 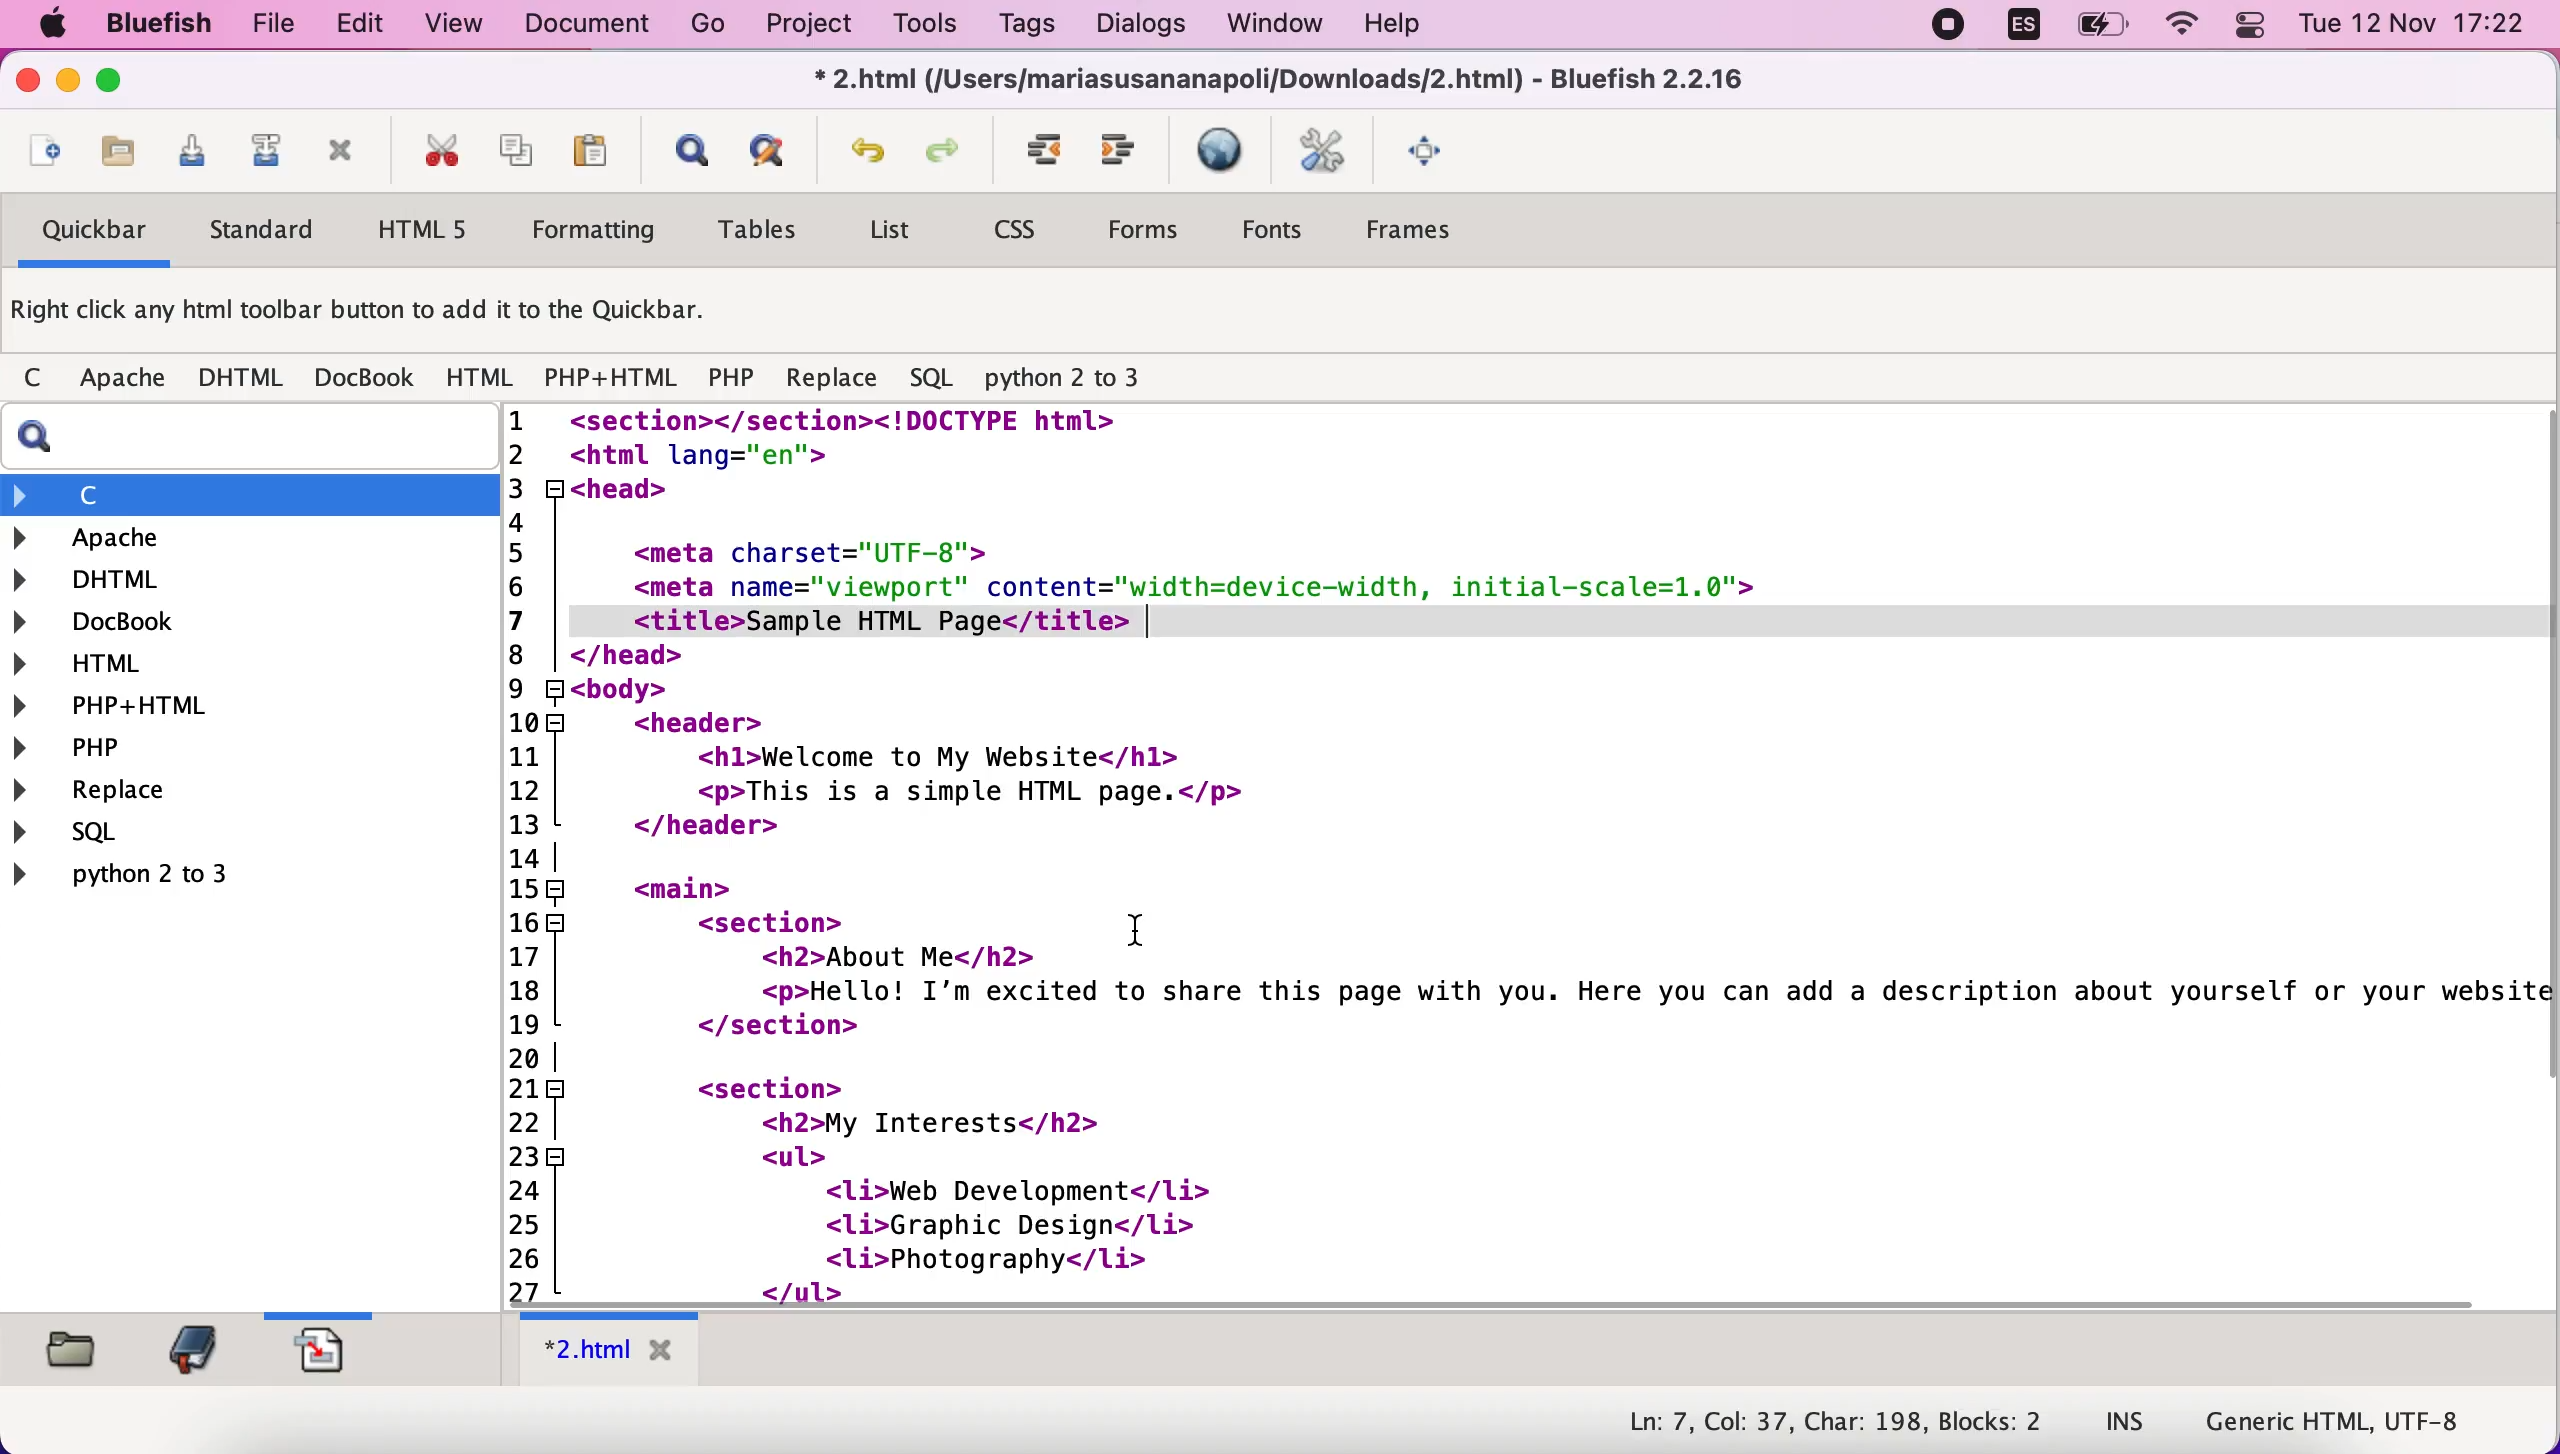 What do you see at coordinates (1418, 26) in the screenshot?
I see `help` at bounding box center [1418, 26].